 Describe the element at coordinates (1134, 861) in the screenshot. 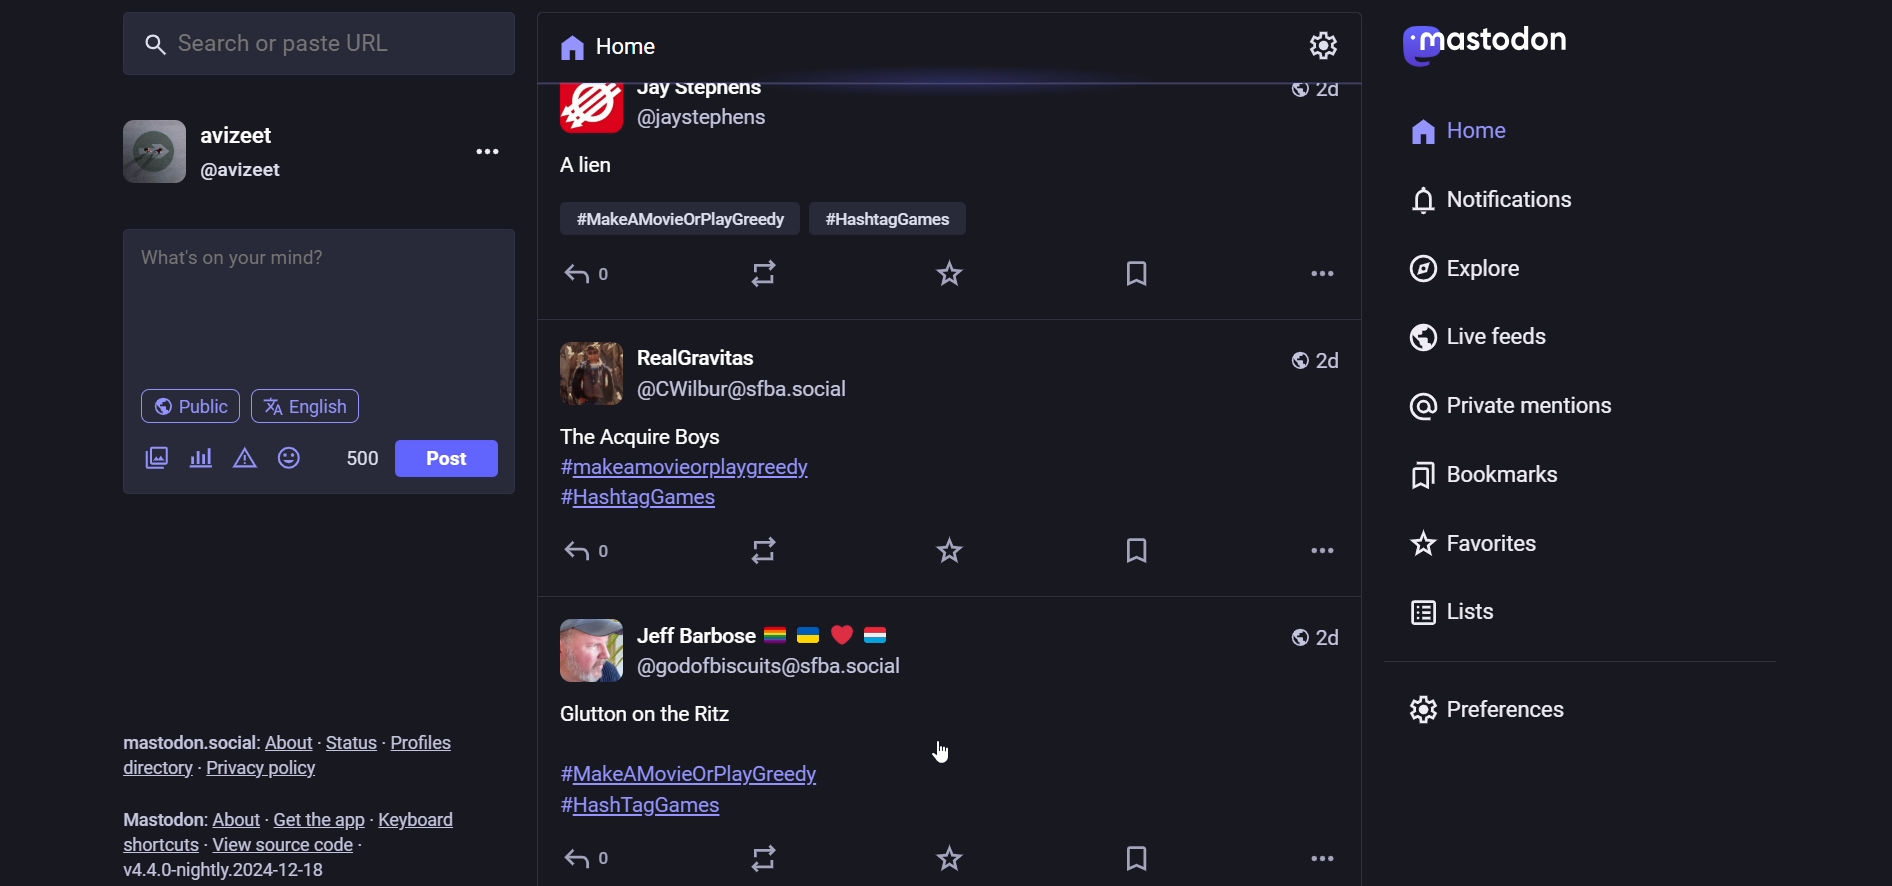

I see `bookmark` at that location.